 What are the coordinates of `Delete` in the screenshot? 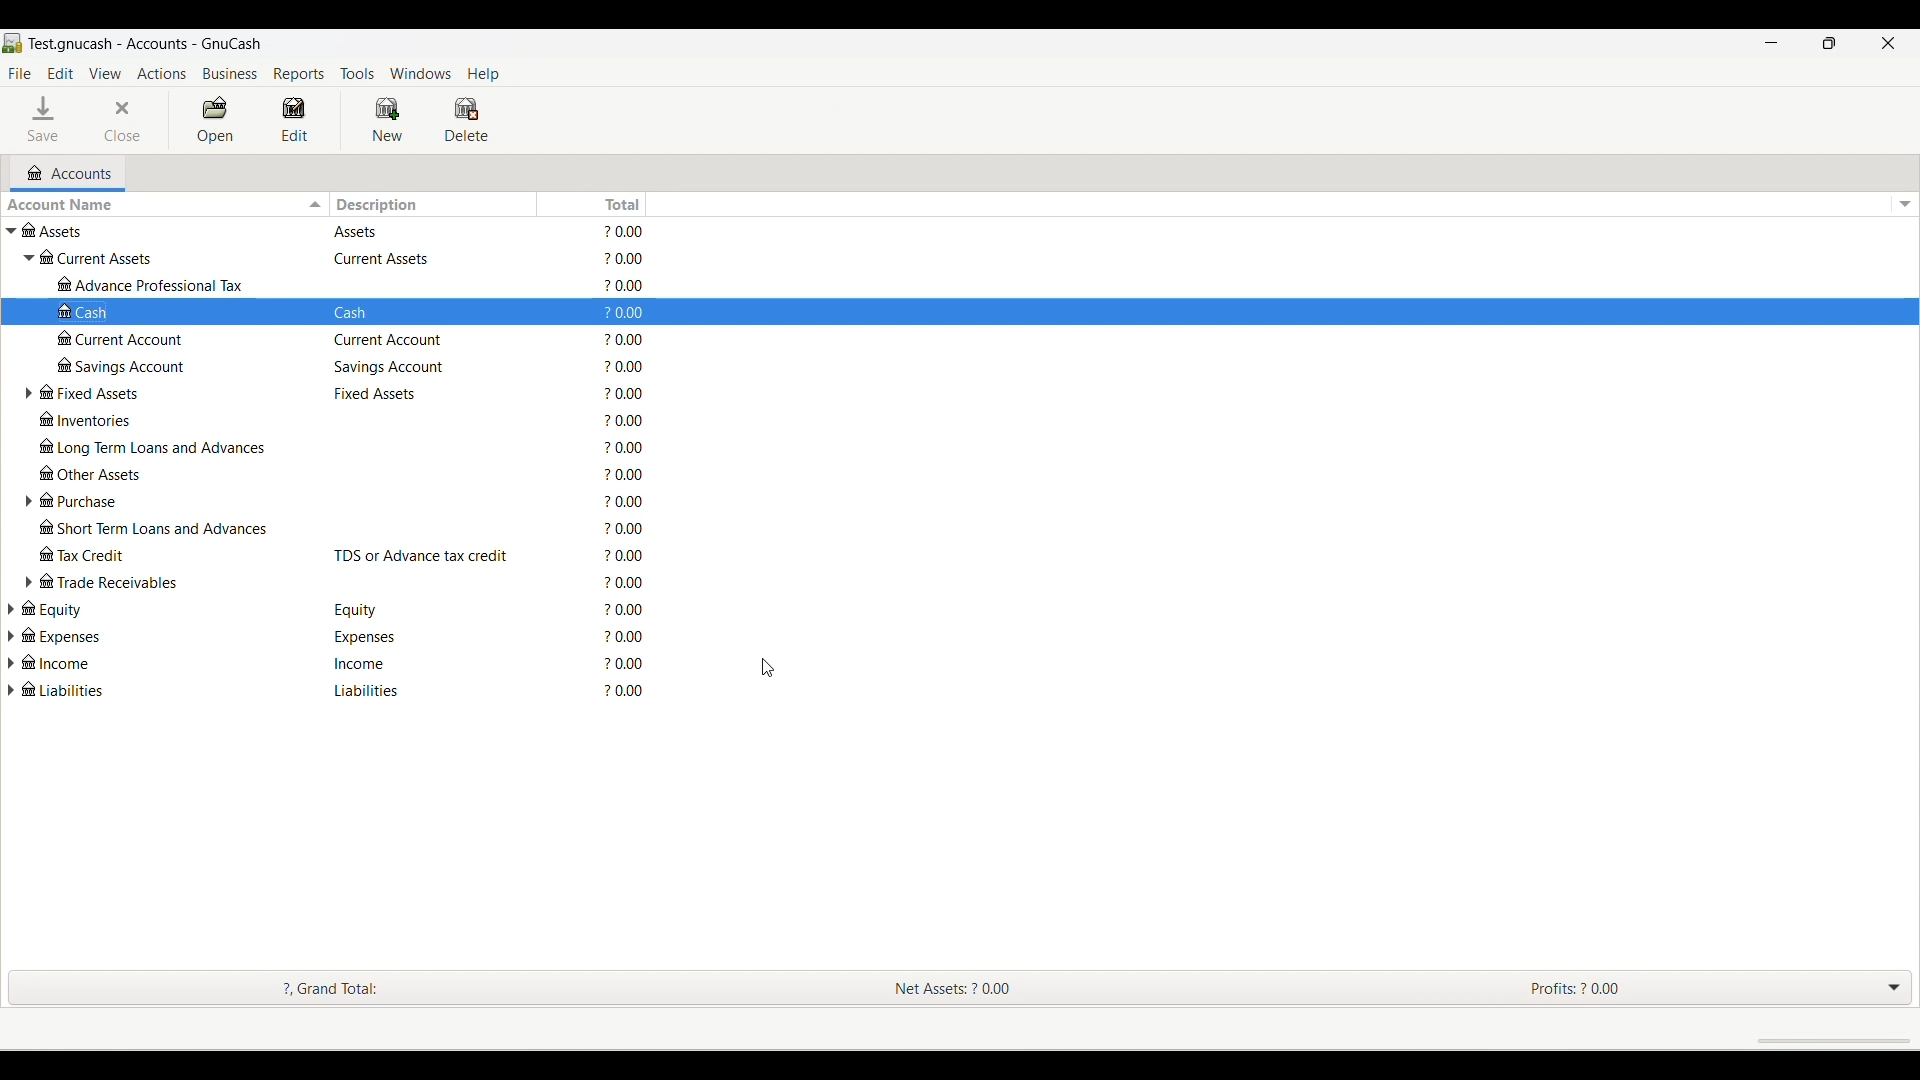 It's located at (466, 120).